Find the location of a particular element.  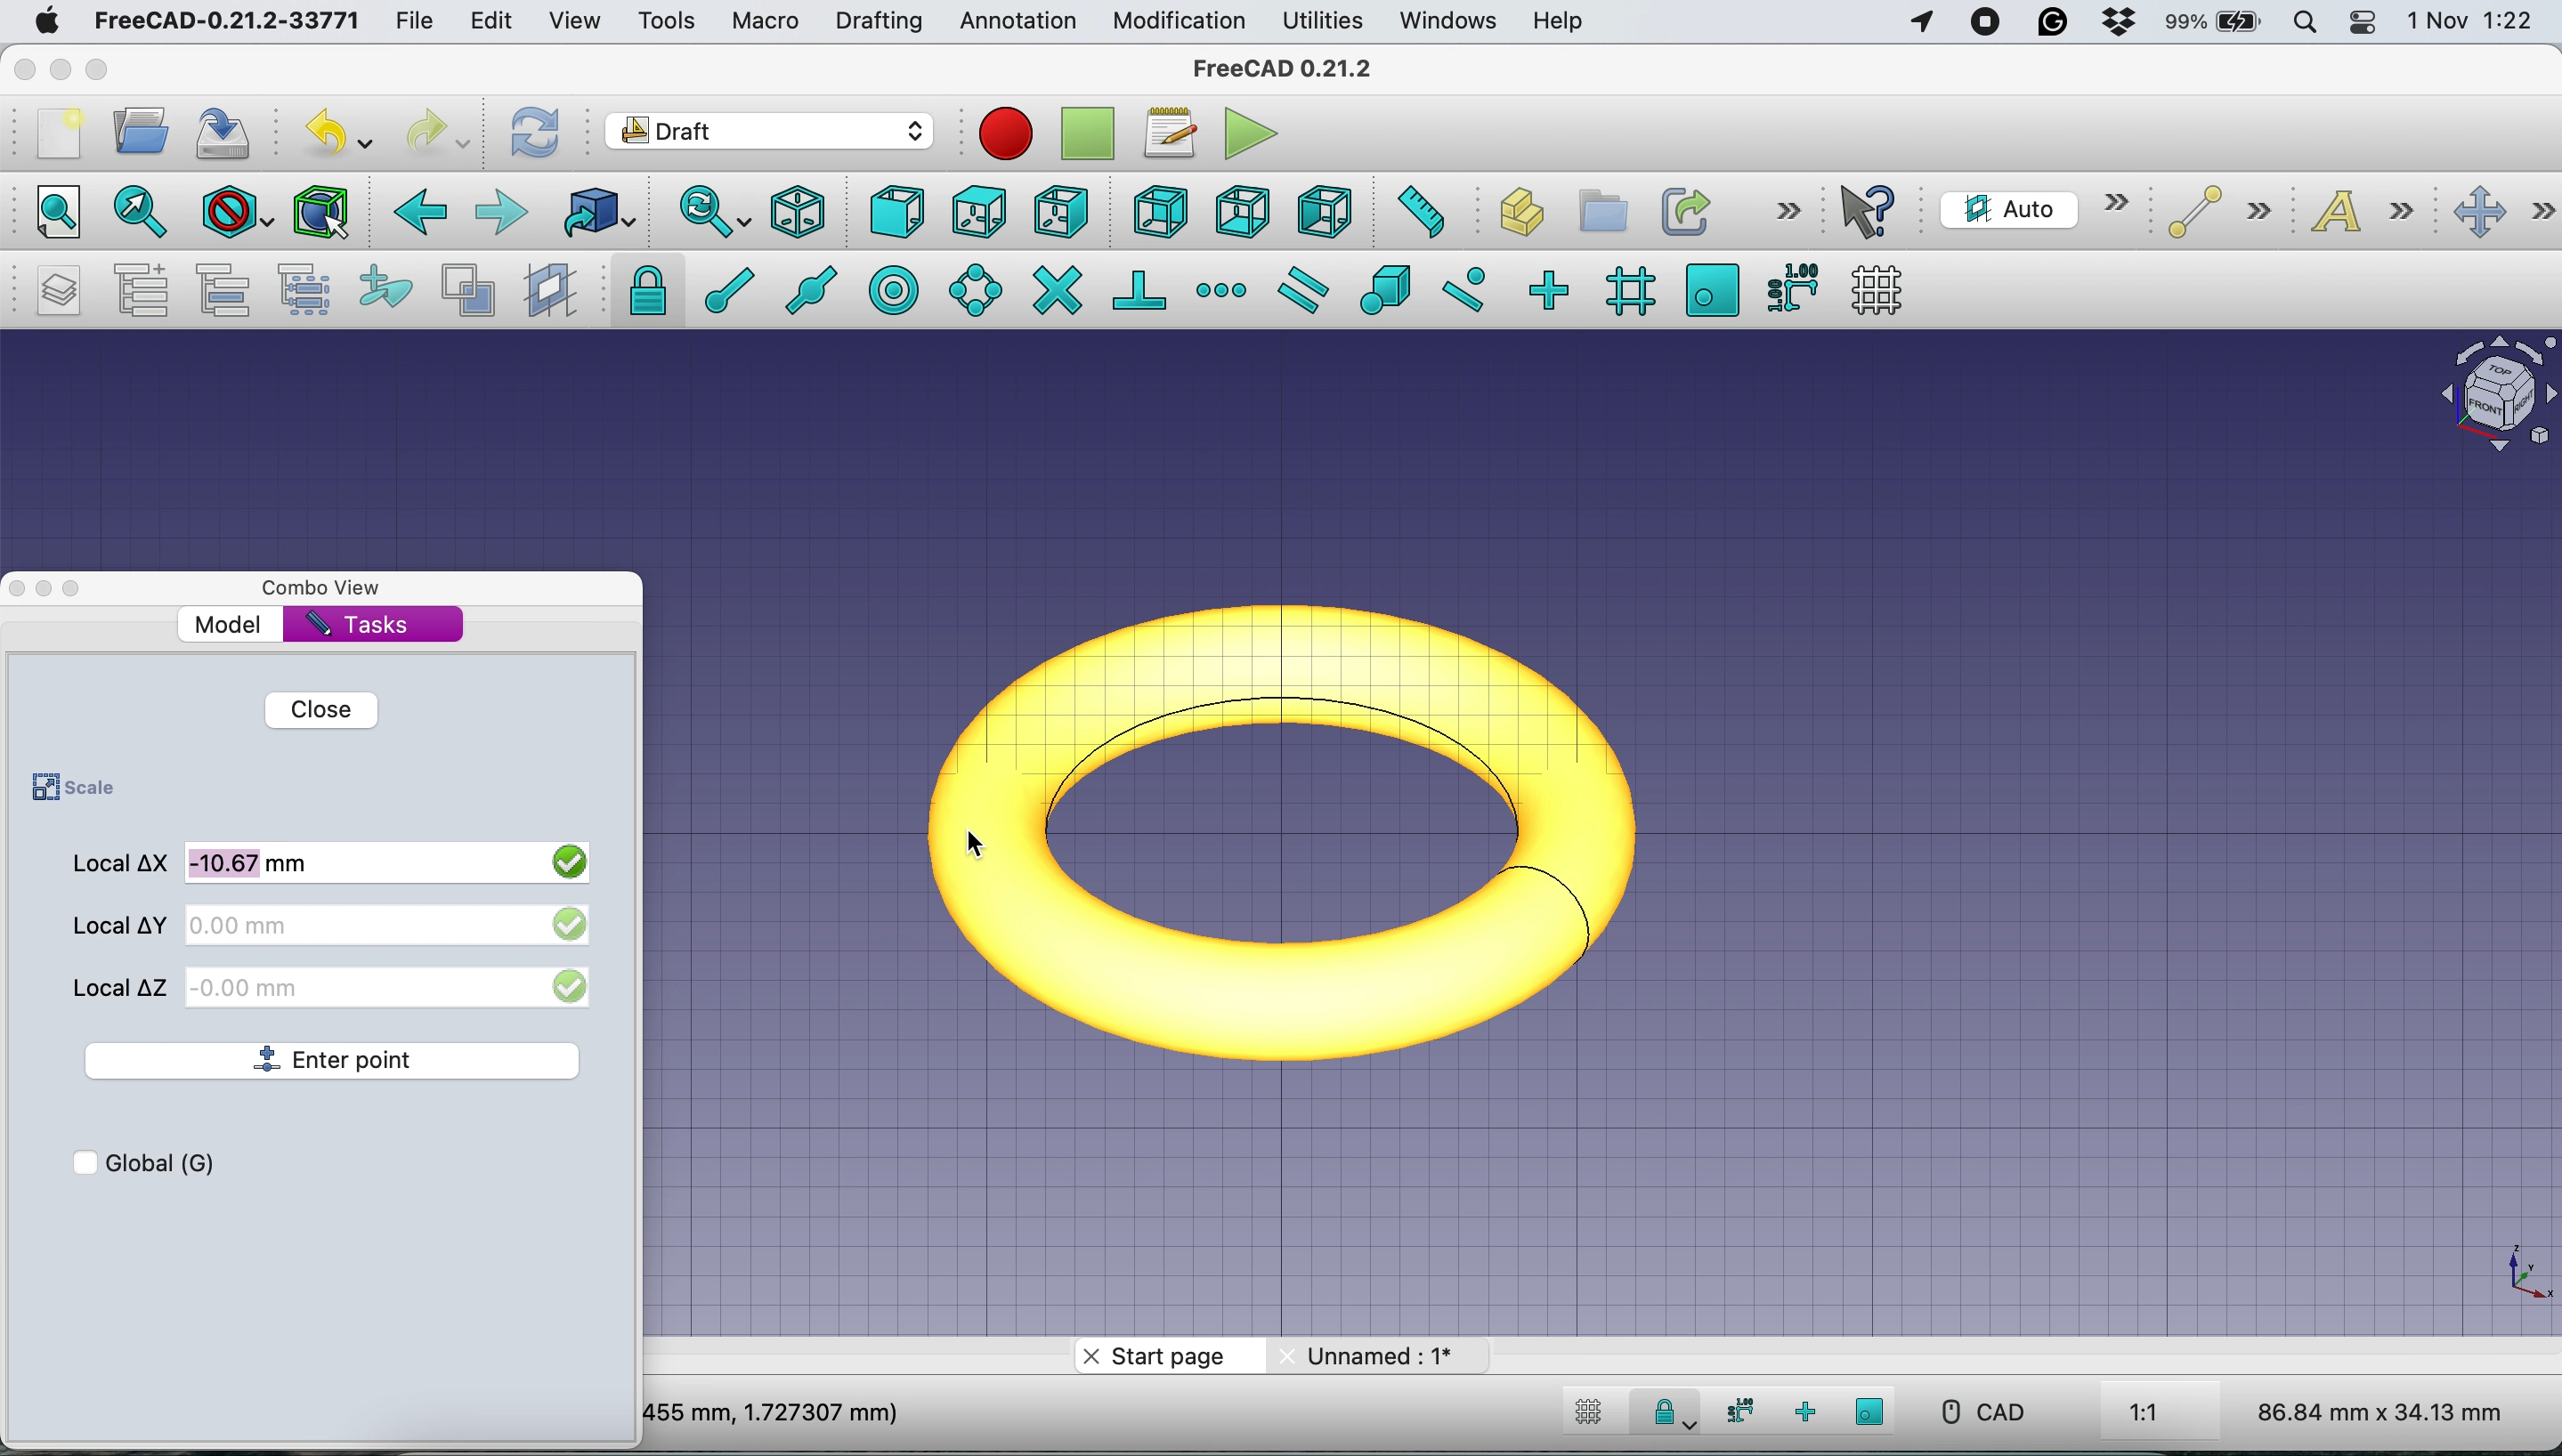

Toggle Overlay is located at coordinates (82, 589).